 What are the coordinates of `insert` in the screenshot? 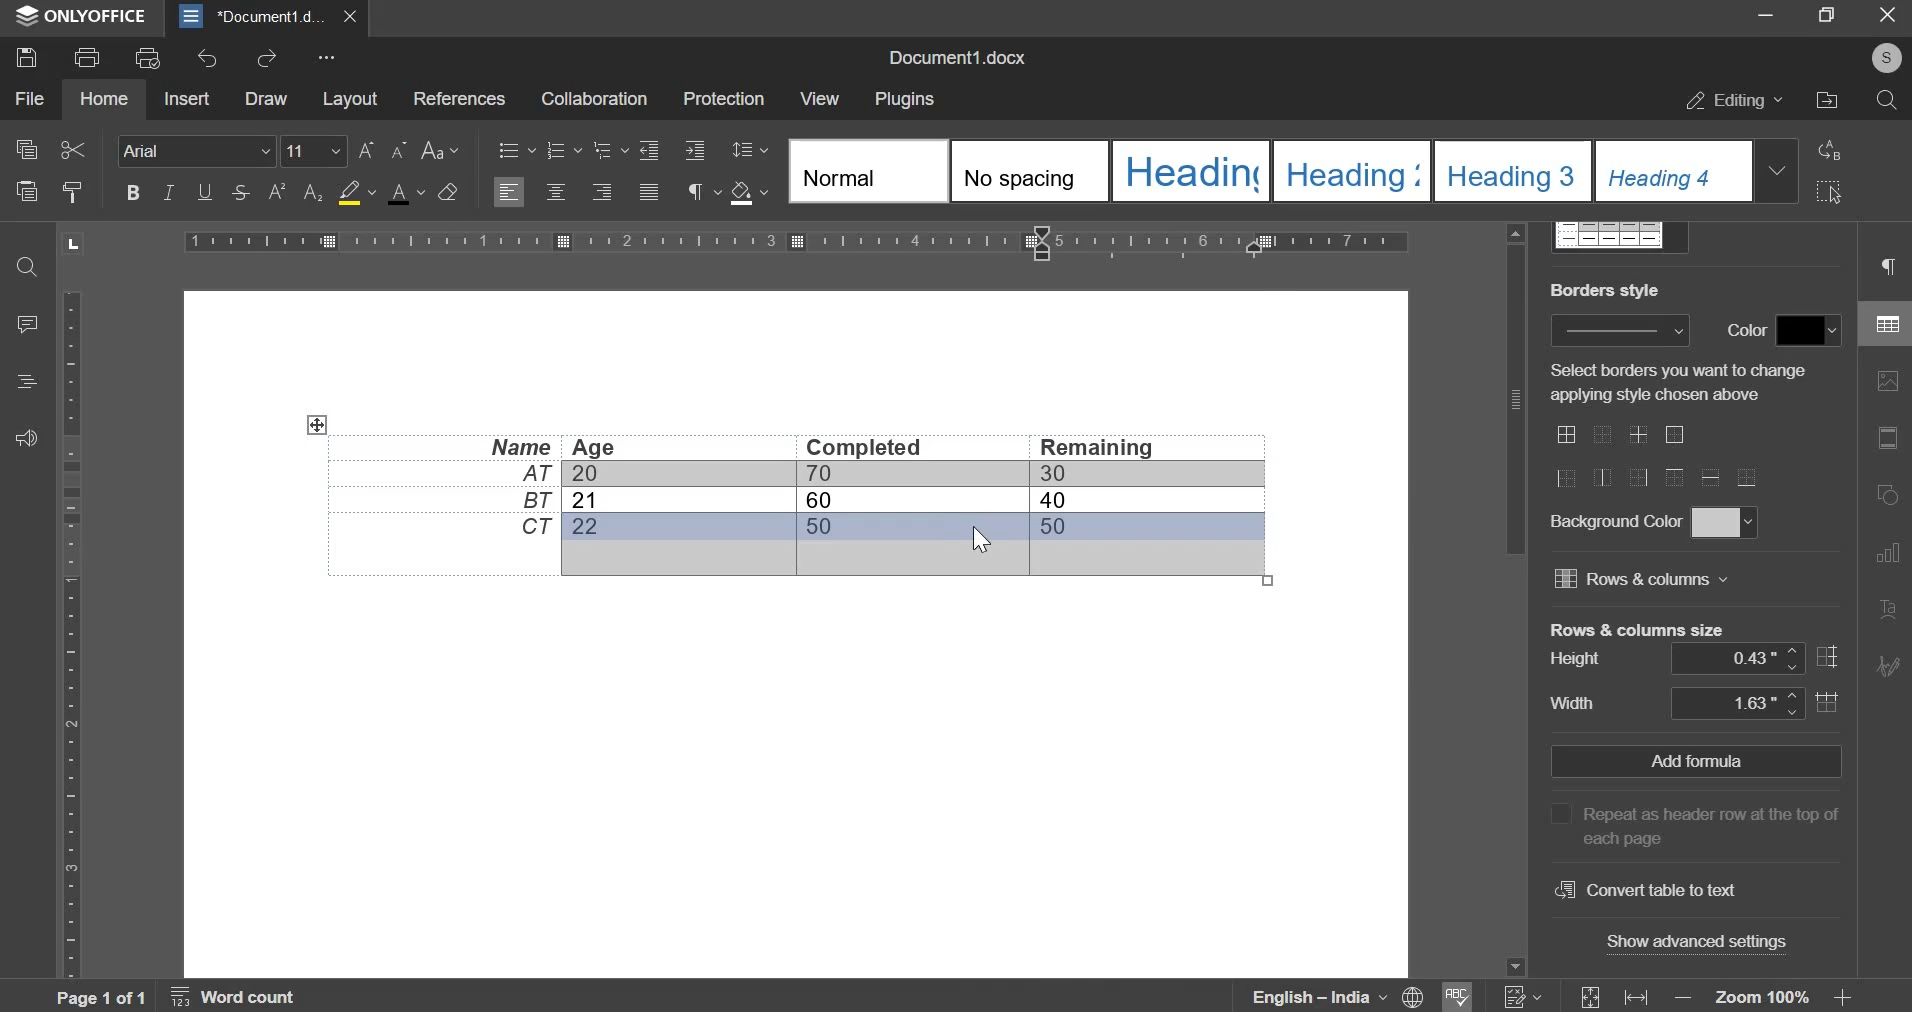 It's located at (184, 99).